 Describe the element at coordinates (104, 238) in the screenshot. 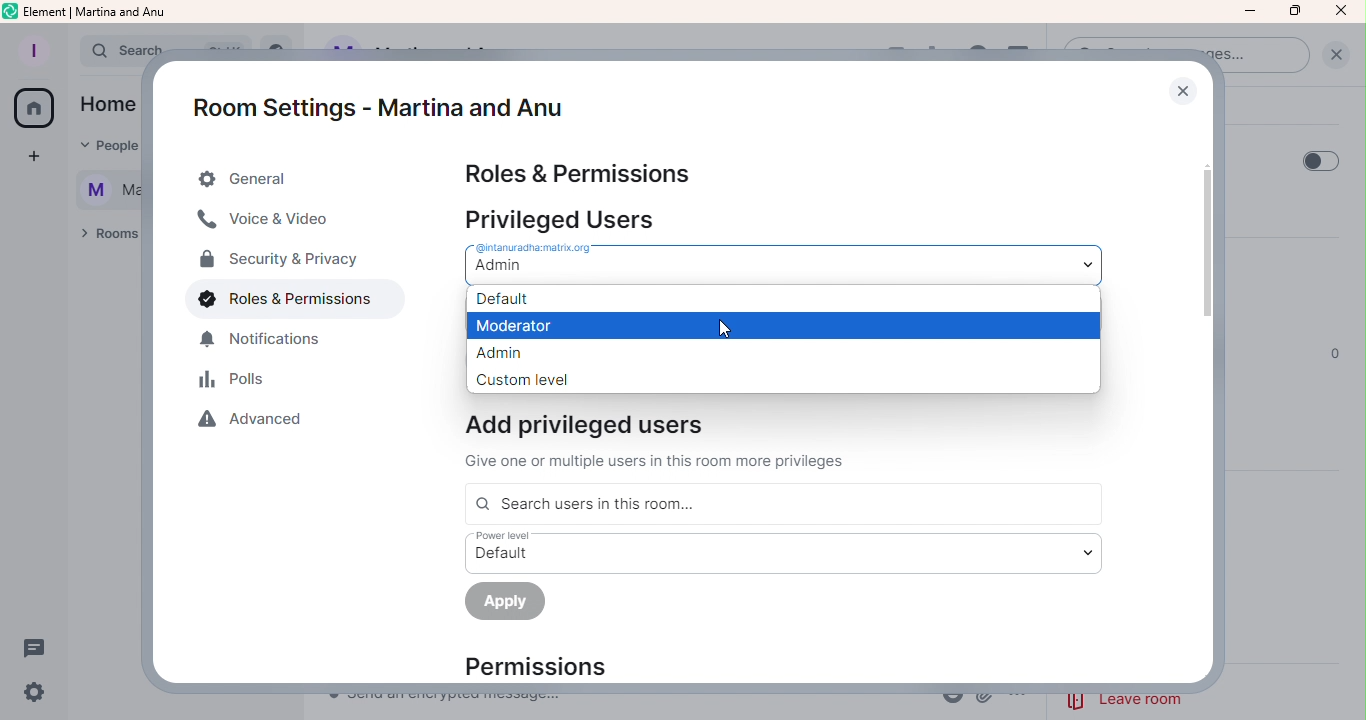

I see `Rooms` at that location.